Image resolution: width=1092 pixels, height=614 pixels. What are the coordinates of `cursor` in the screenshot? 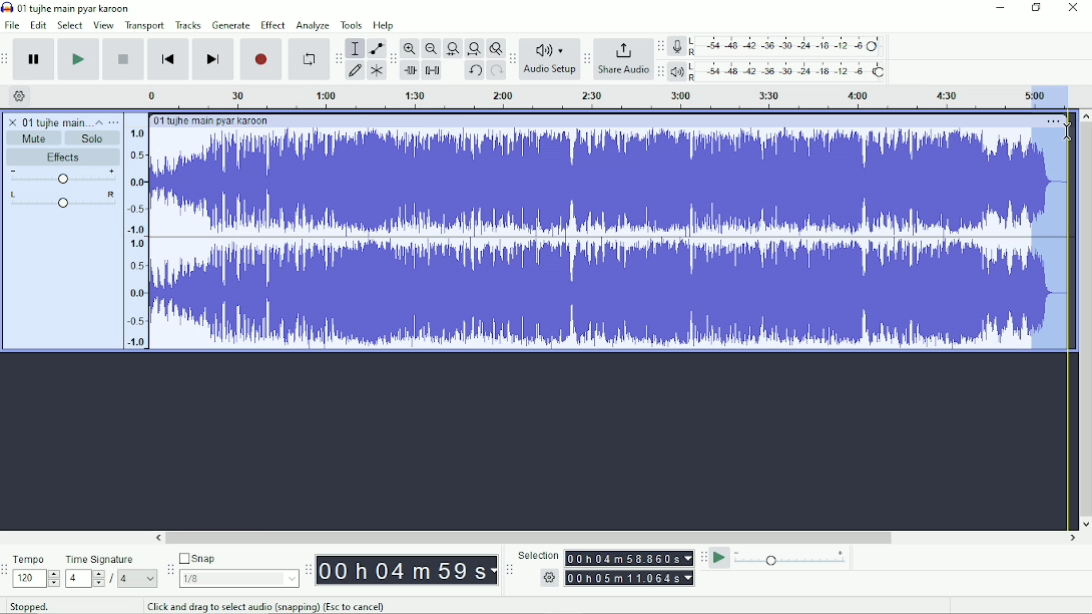 It's located at (1064, 128).